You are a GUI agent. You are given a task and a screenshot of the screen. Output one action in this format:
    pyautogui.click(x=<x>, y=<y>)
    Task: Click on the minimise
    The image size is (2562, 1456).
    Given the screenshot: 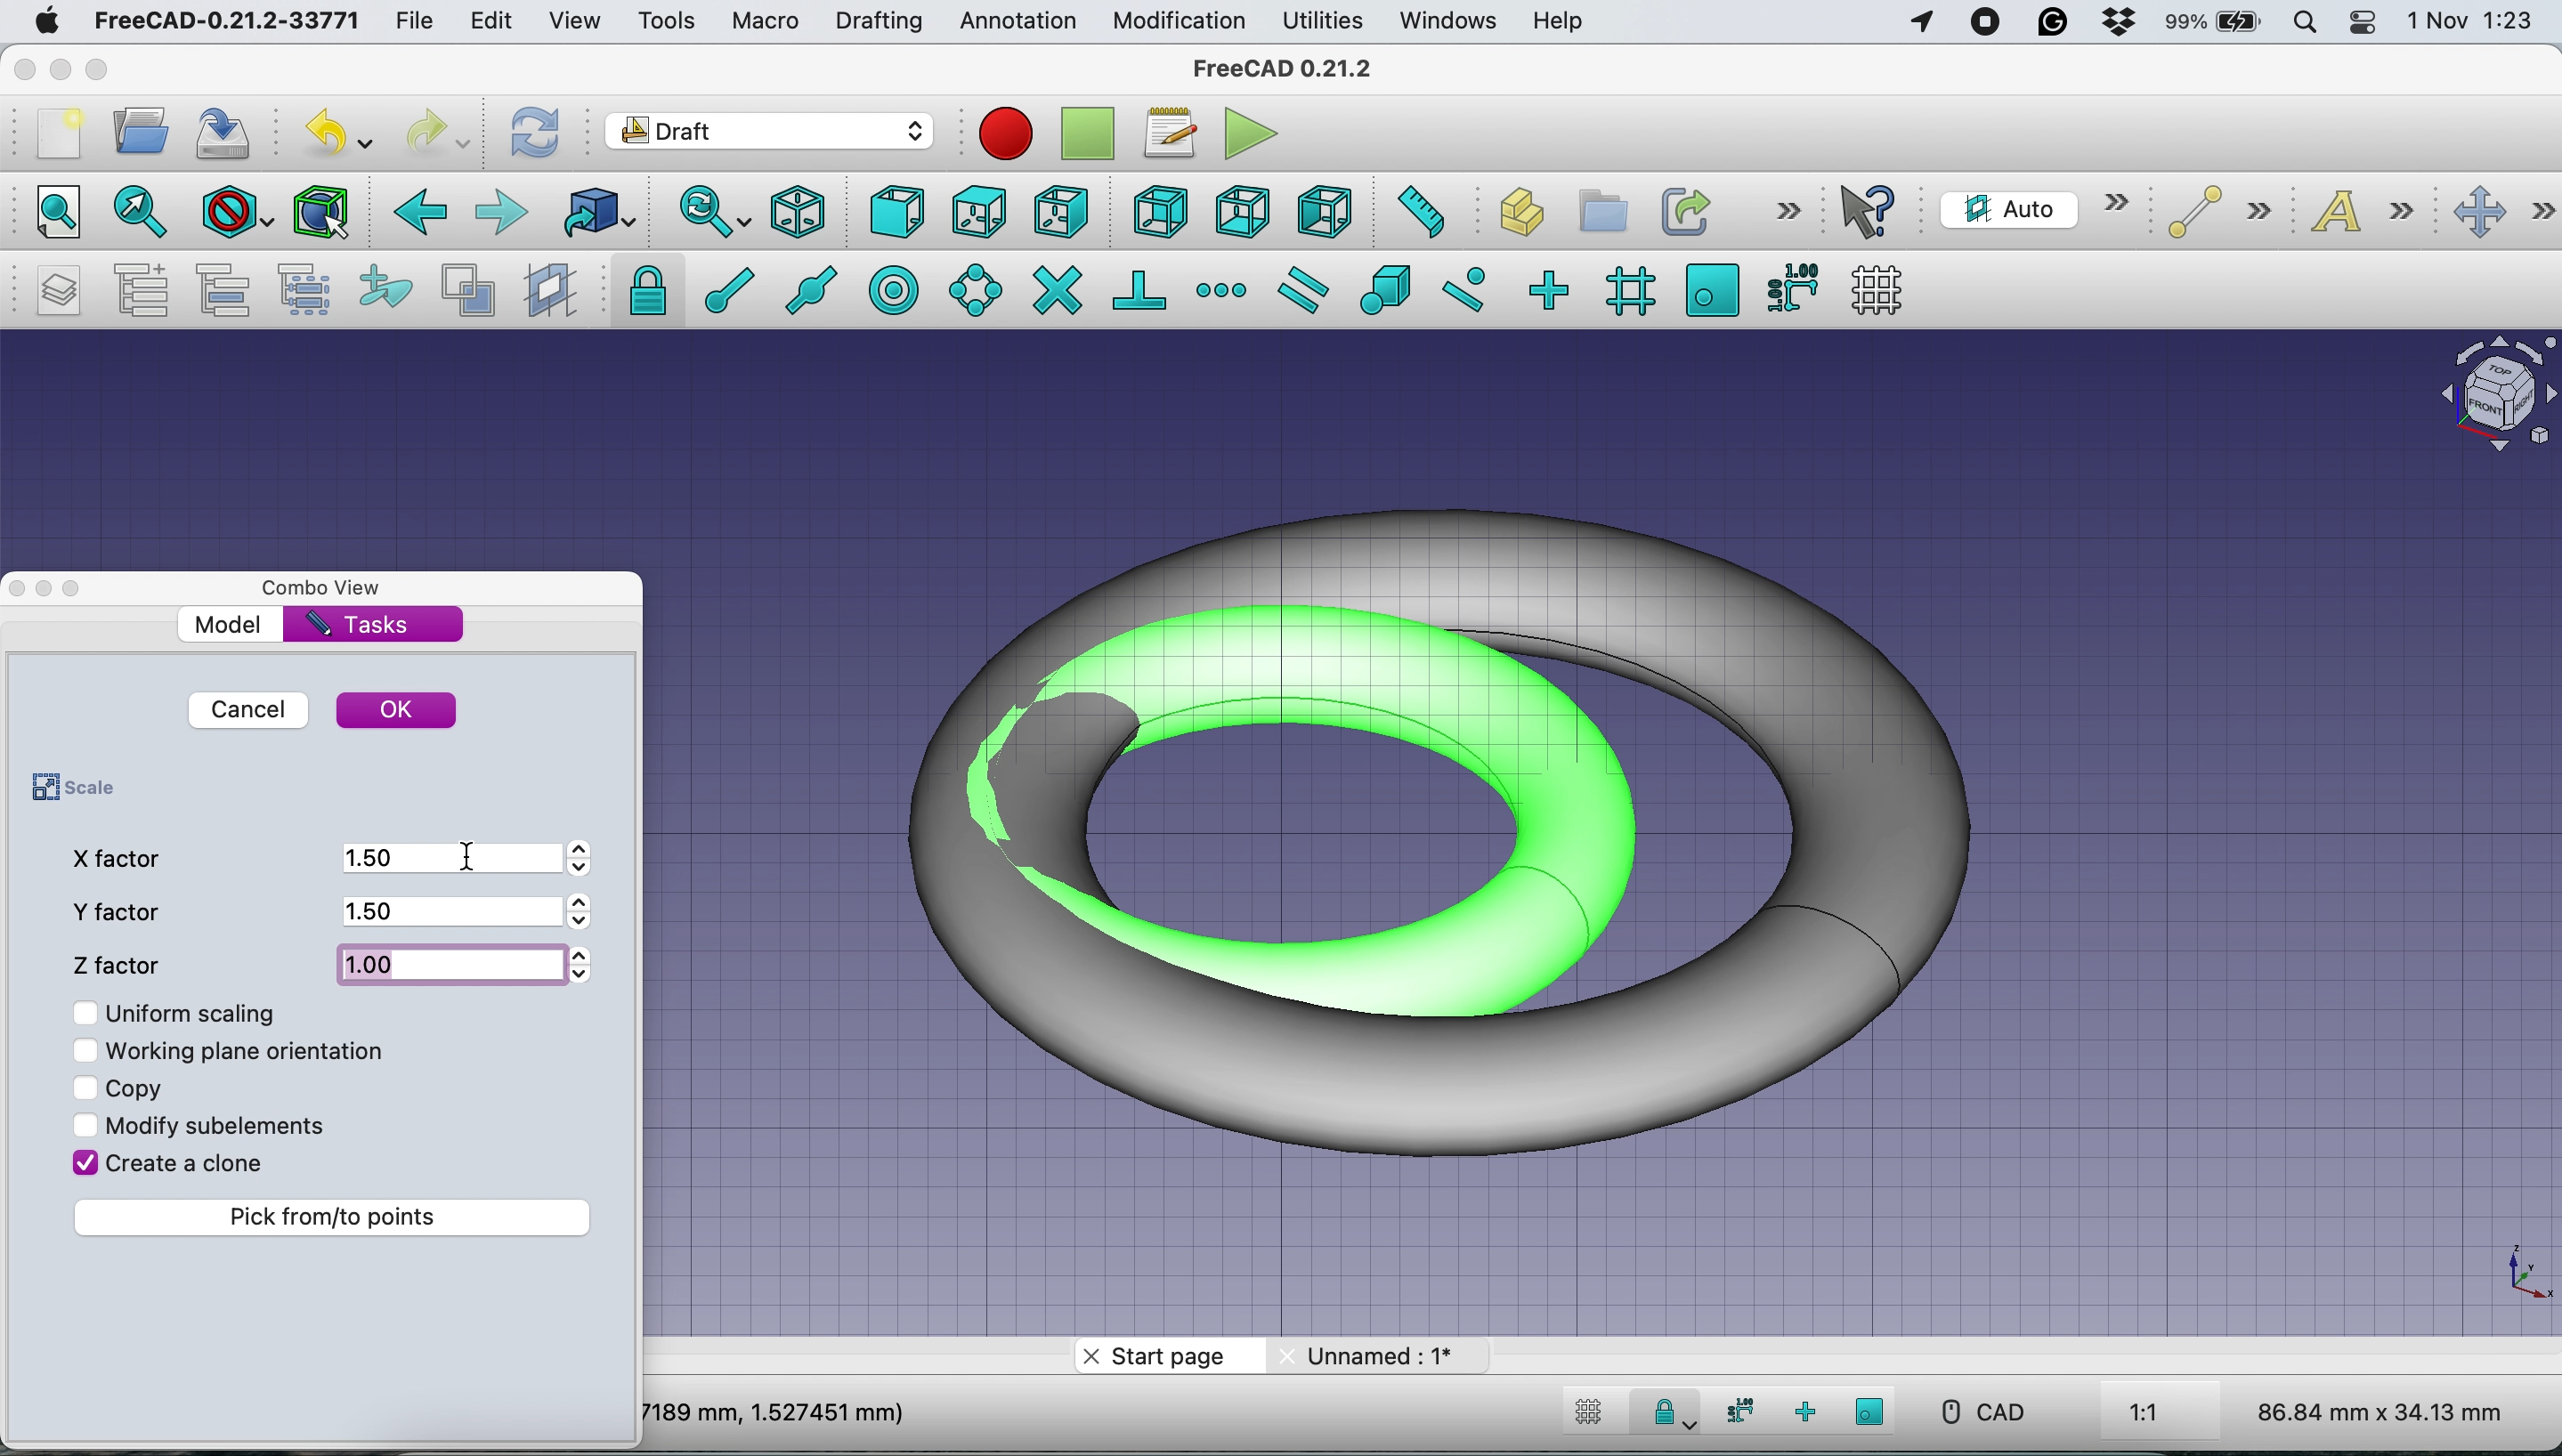 What is the action you would take?
    pyautogui.click(x=60, y=64)
    